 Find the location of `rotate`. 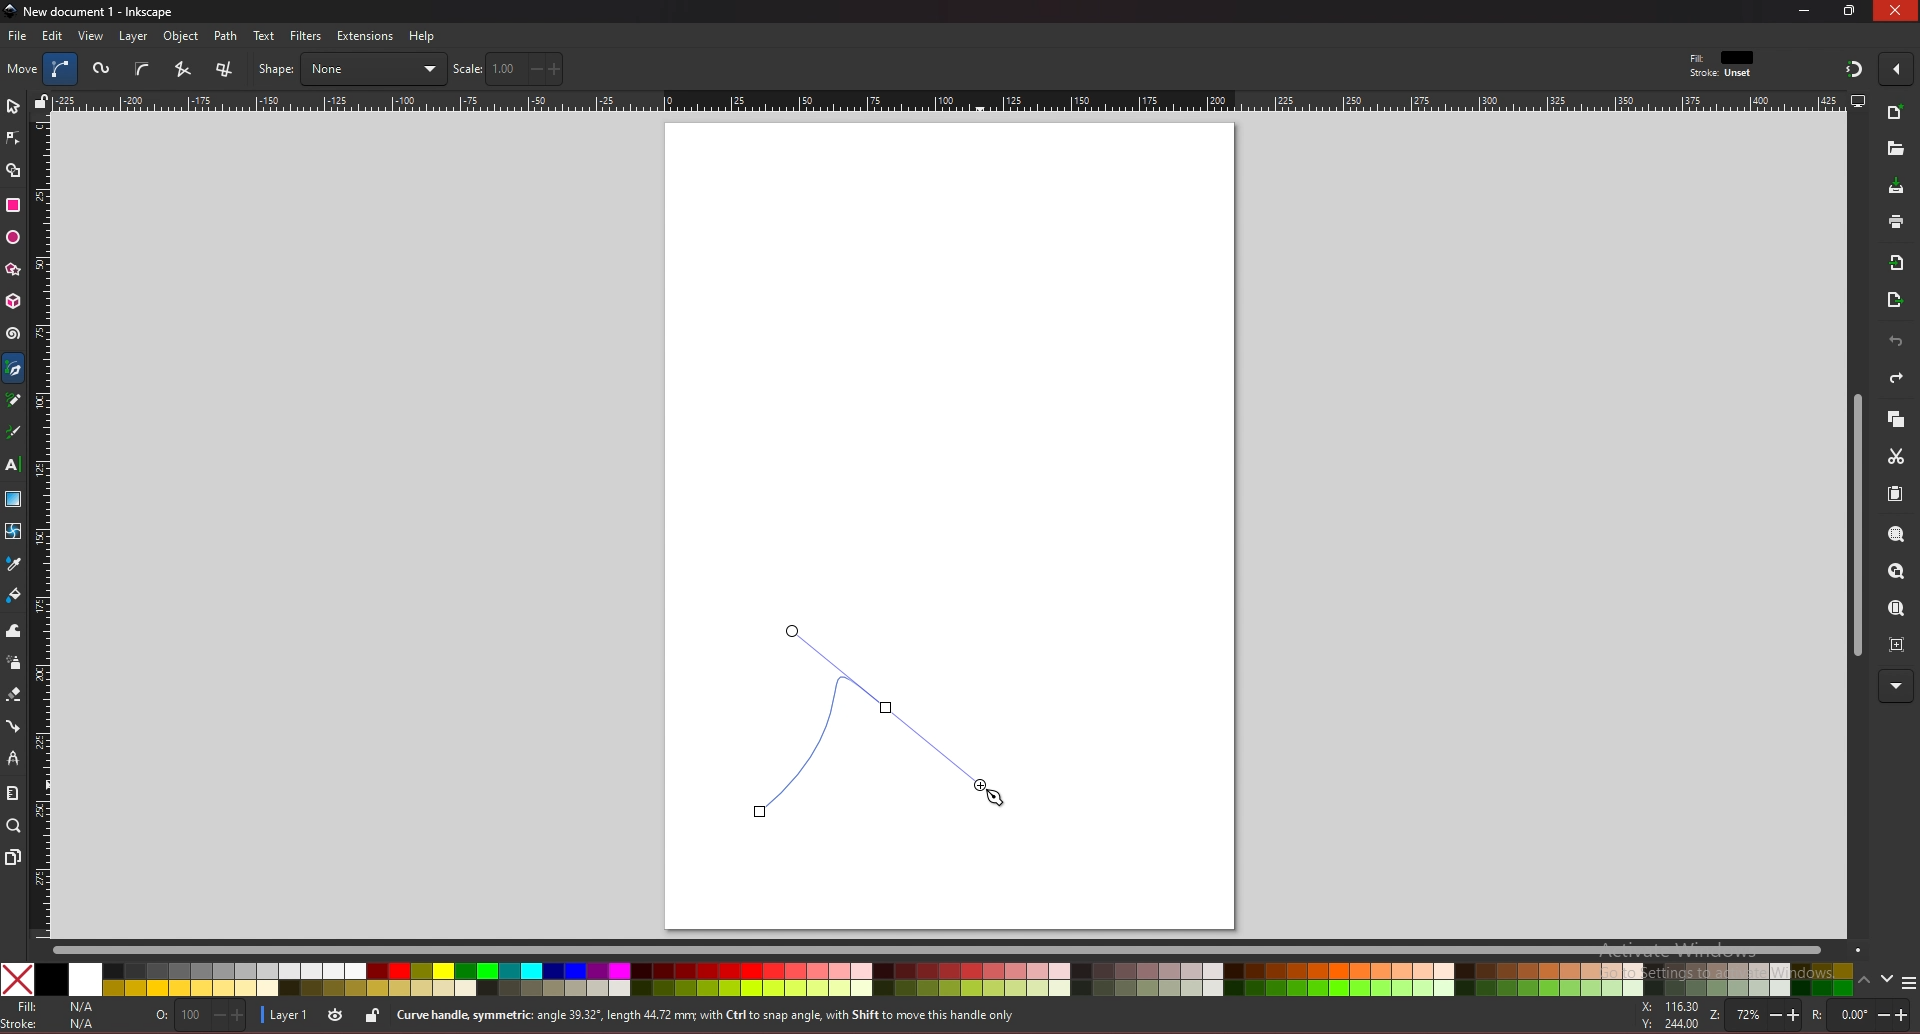

rotate is located at coordinates (1863, 1015).